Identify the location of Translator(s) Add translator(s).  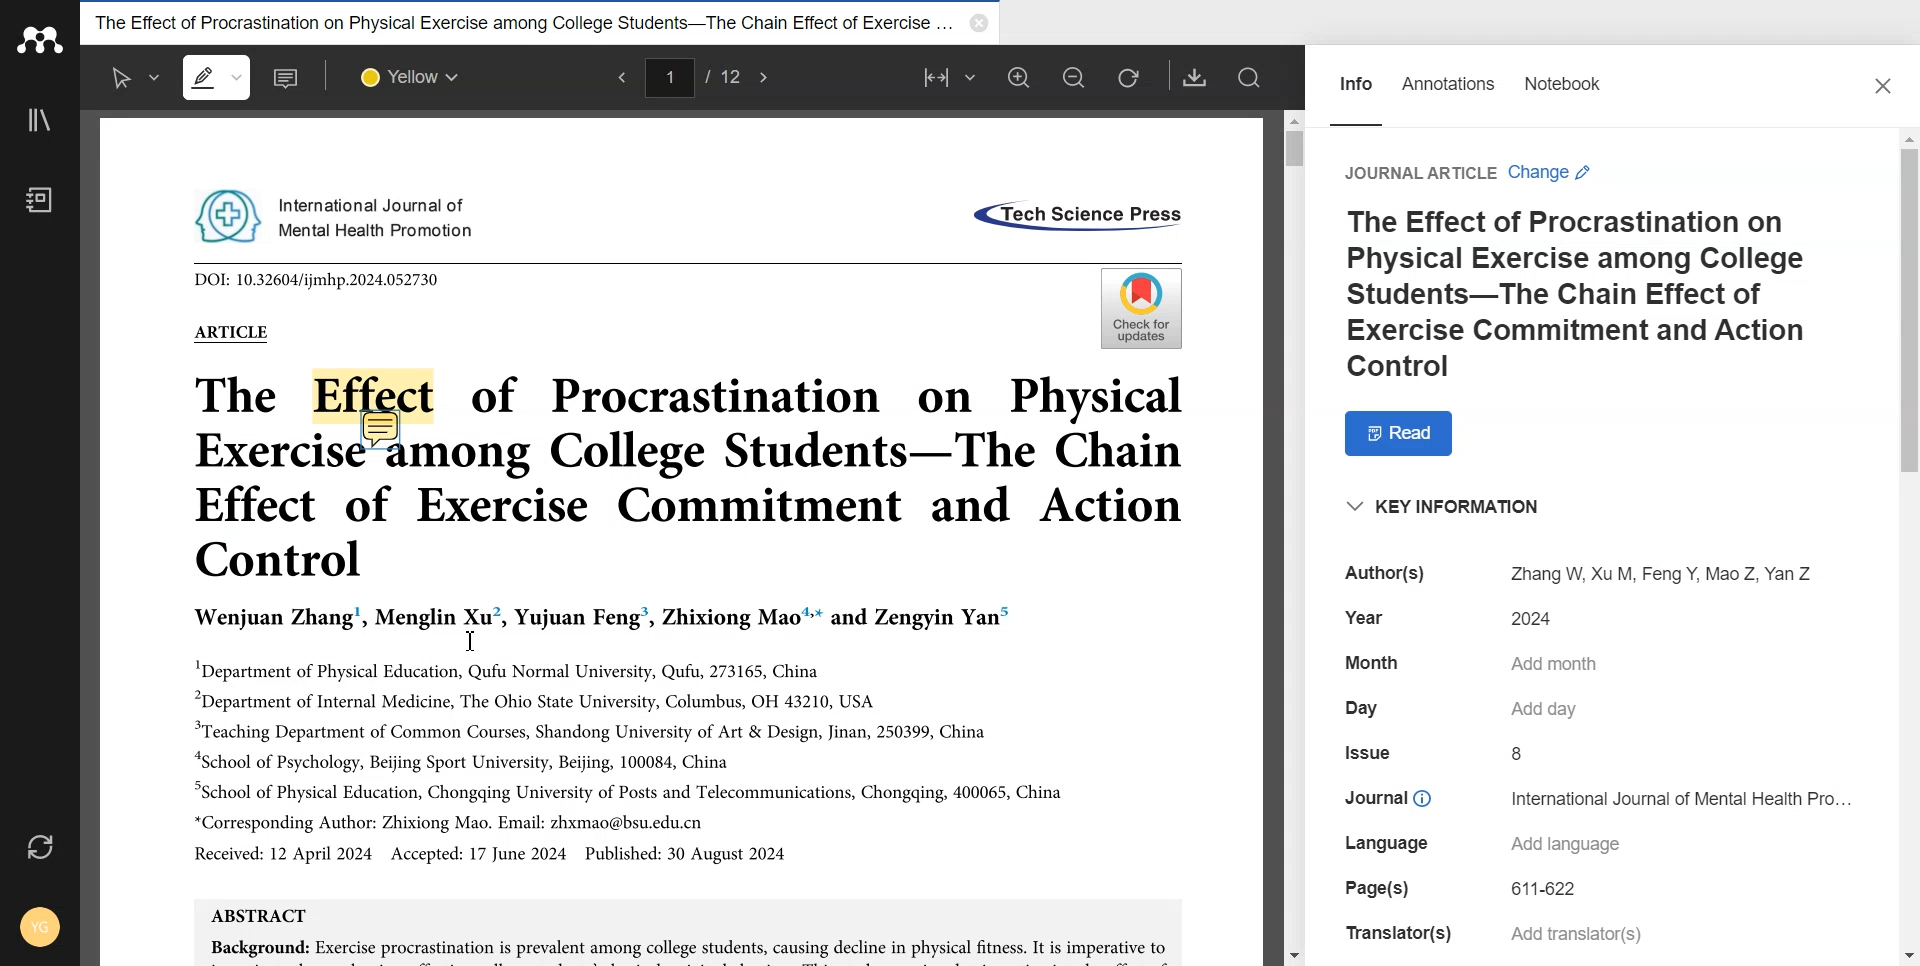
(1493, 934).